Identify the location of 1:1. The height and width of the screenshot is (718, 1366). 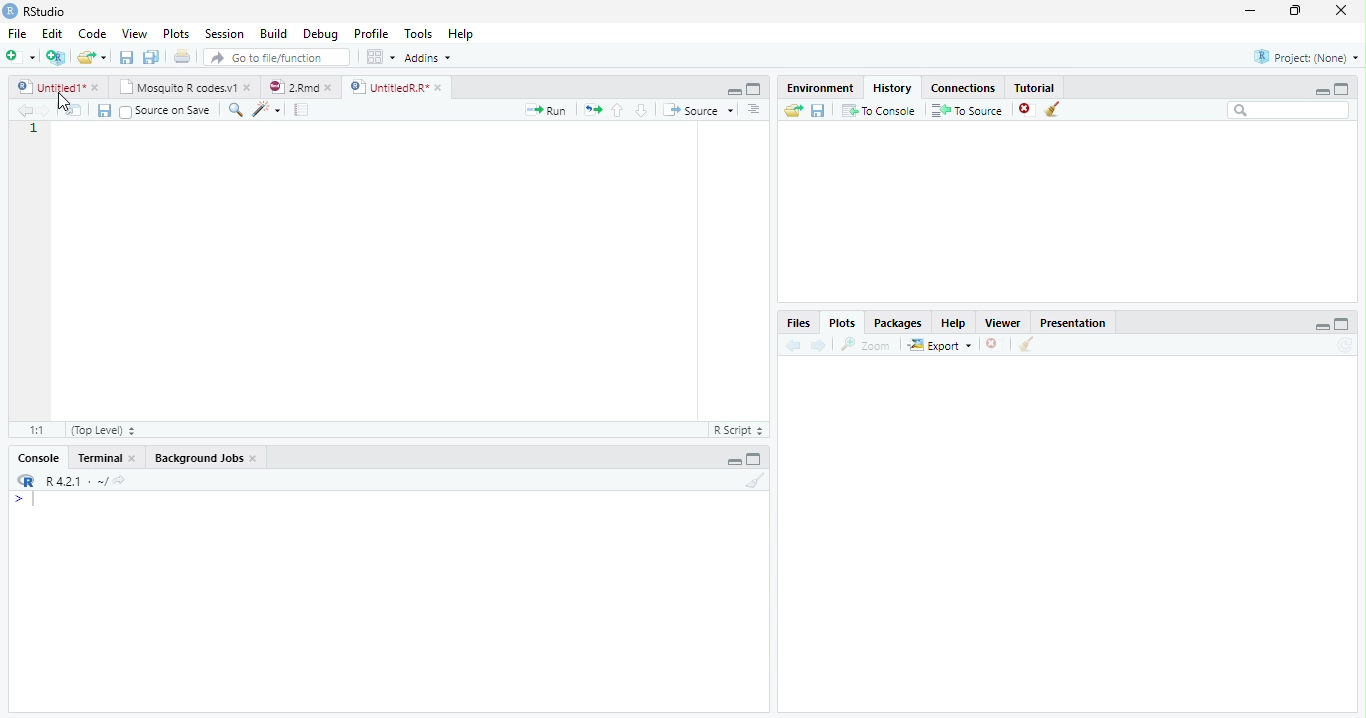
(36, 430).